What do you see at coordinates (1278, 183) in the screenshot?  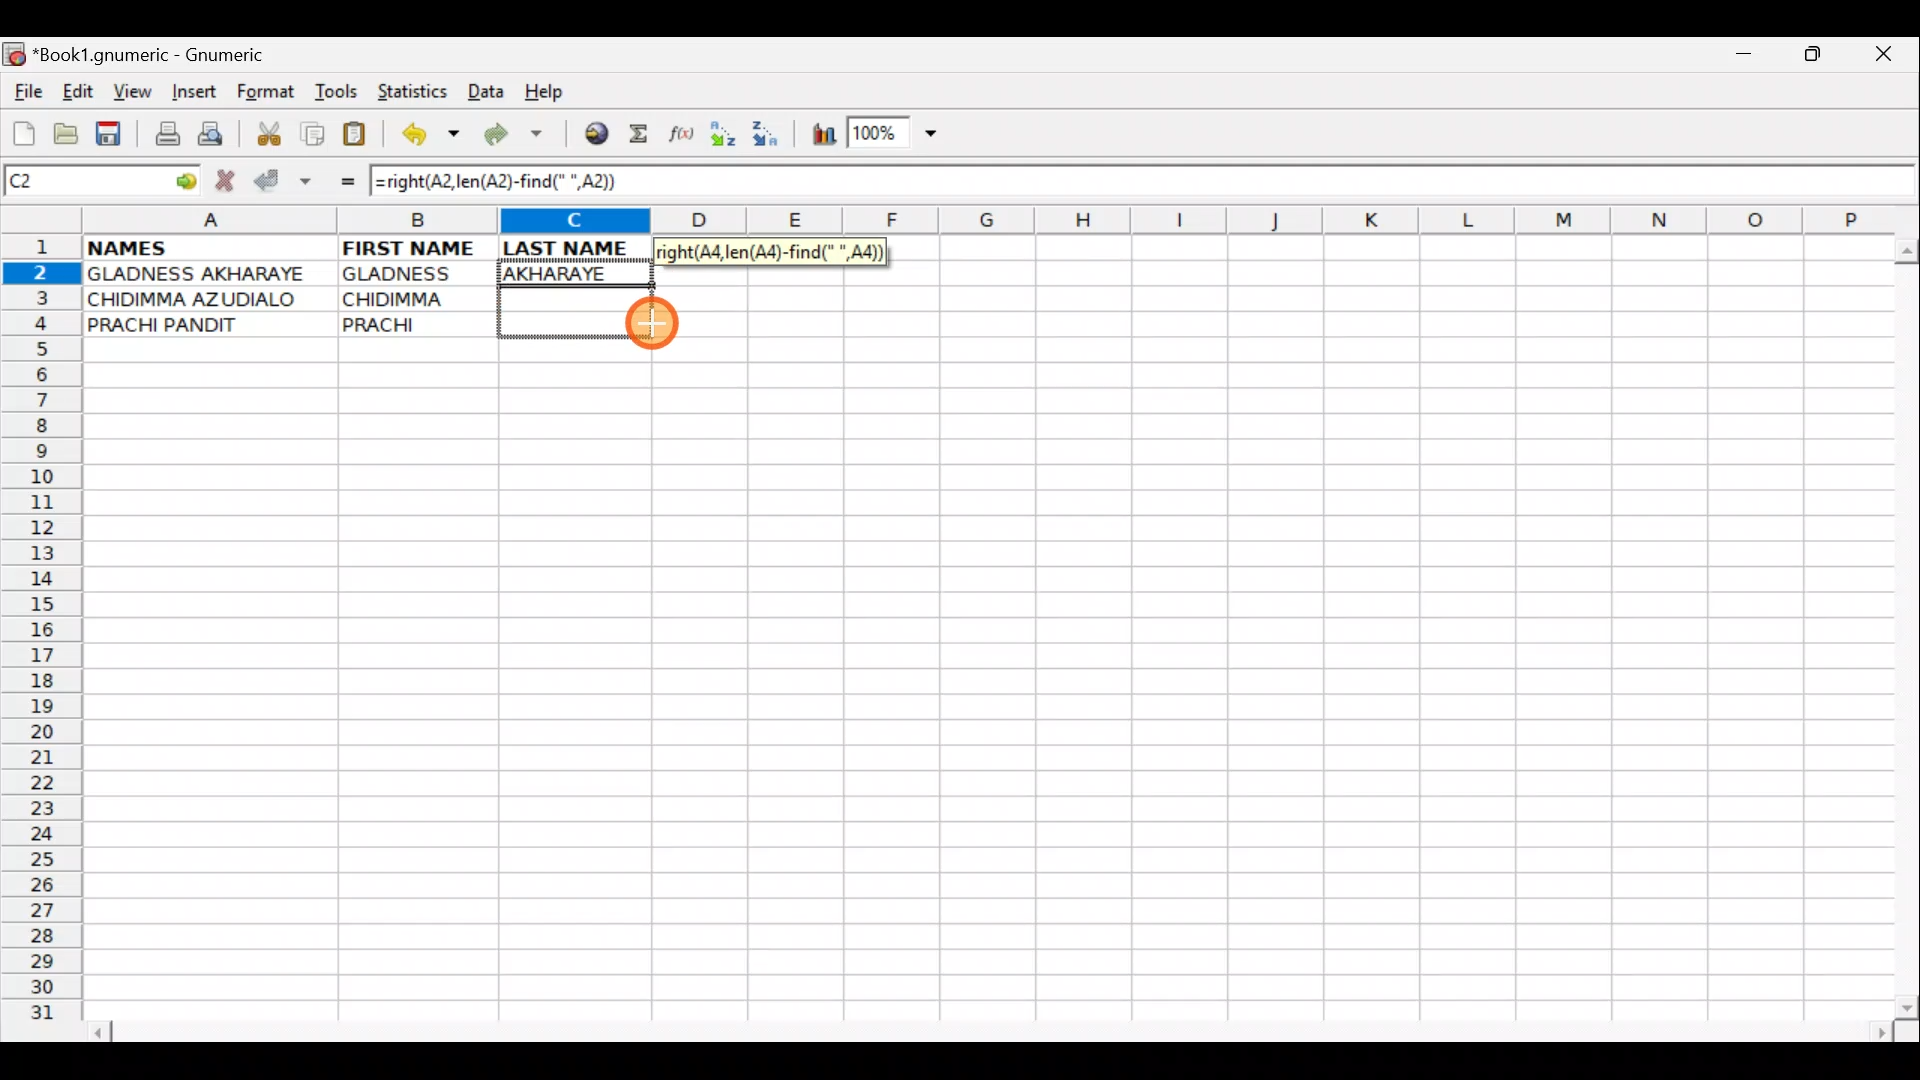 I see `Formula bar` at bounding box center [1278, 183].